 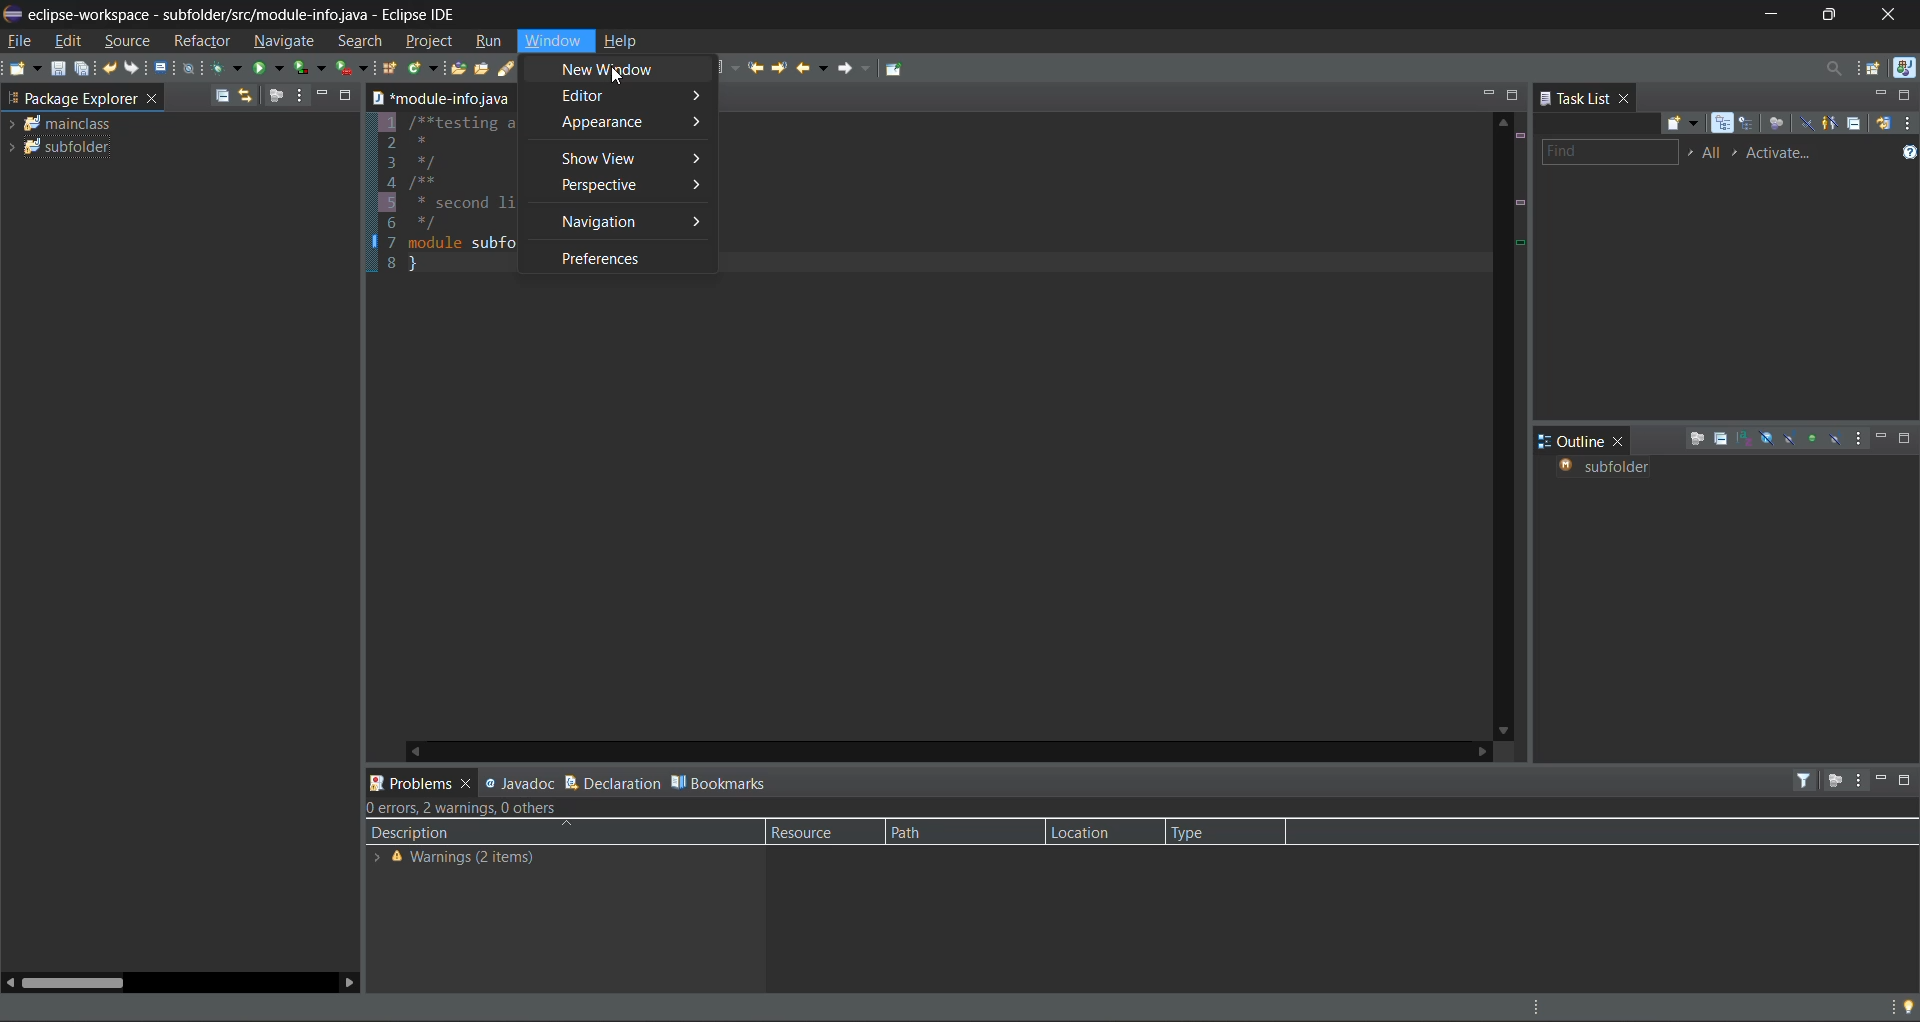 I want to click on show view, so click(x=628, y=158).